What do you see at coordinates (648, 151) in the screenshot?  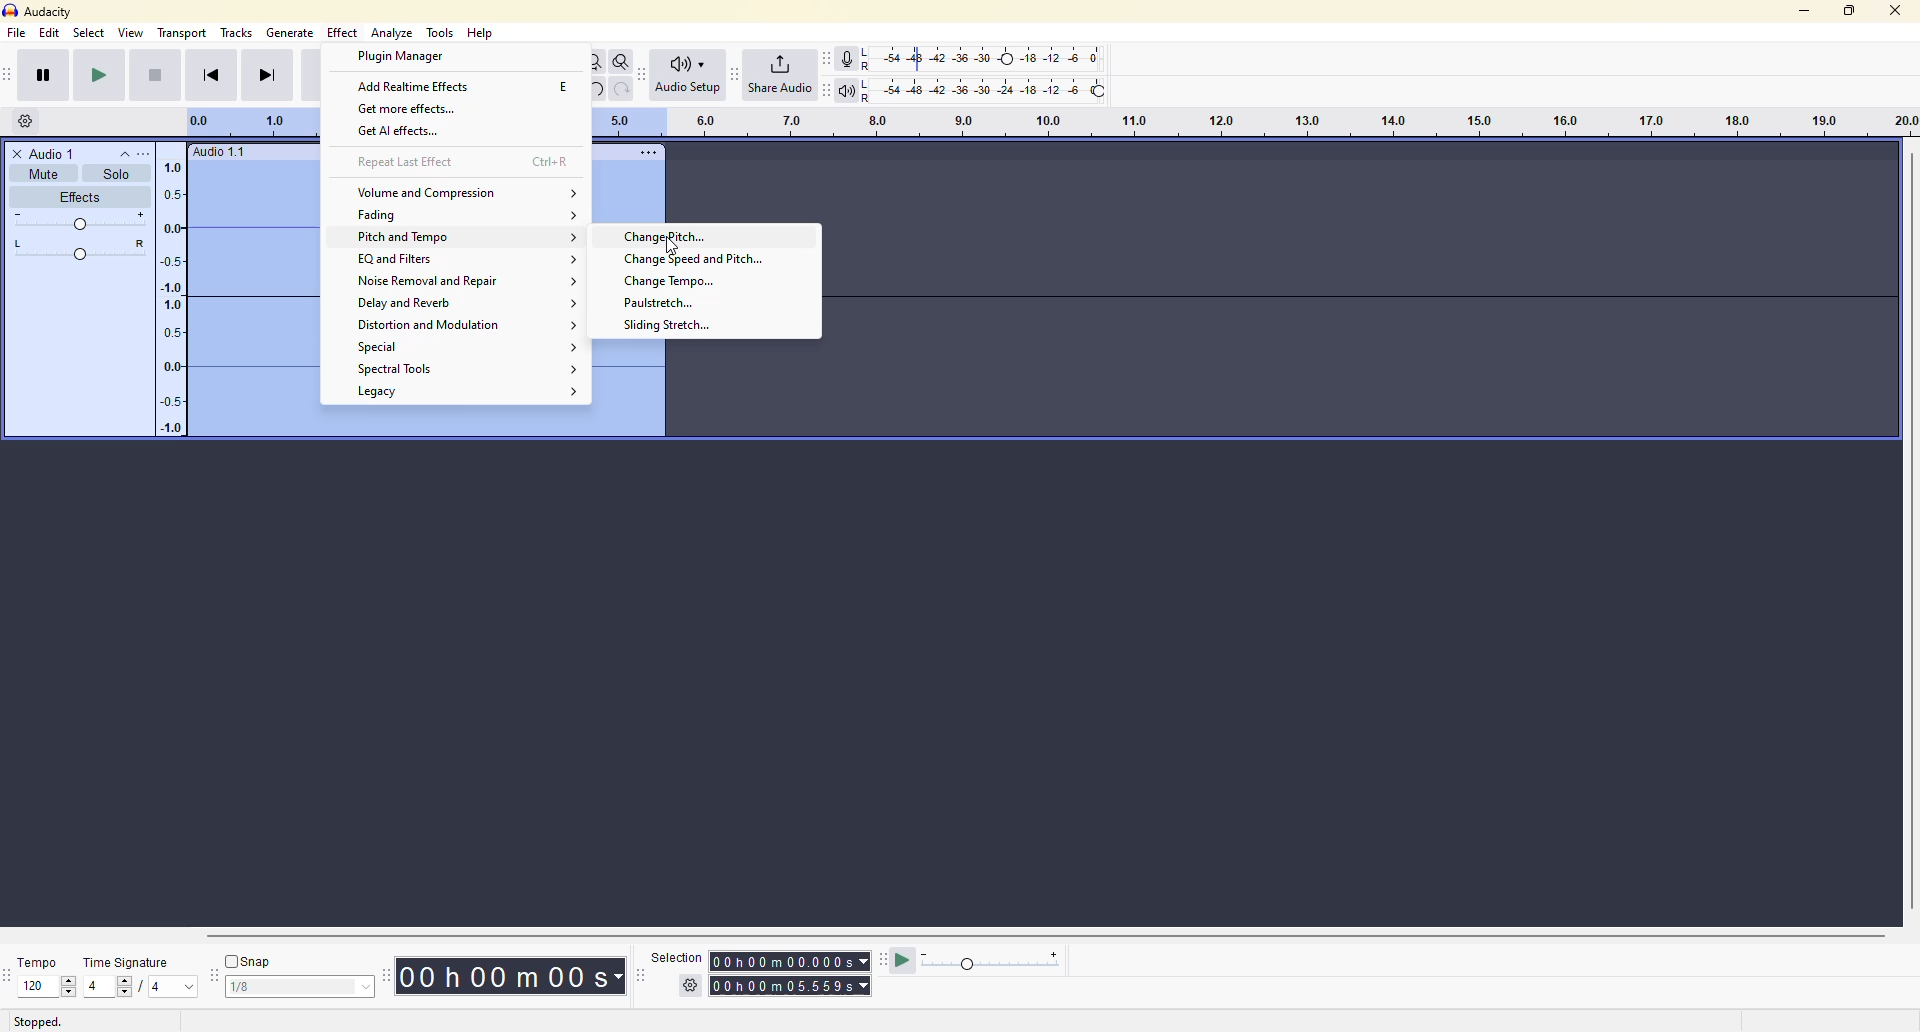 I see `more` at bounding box center [648, 151].